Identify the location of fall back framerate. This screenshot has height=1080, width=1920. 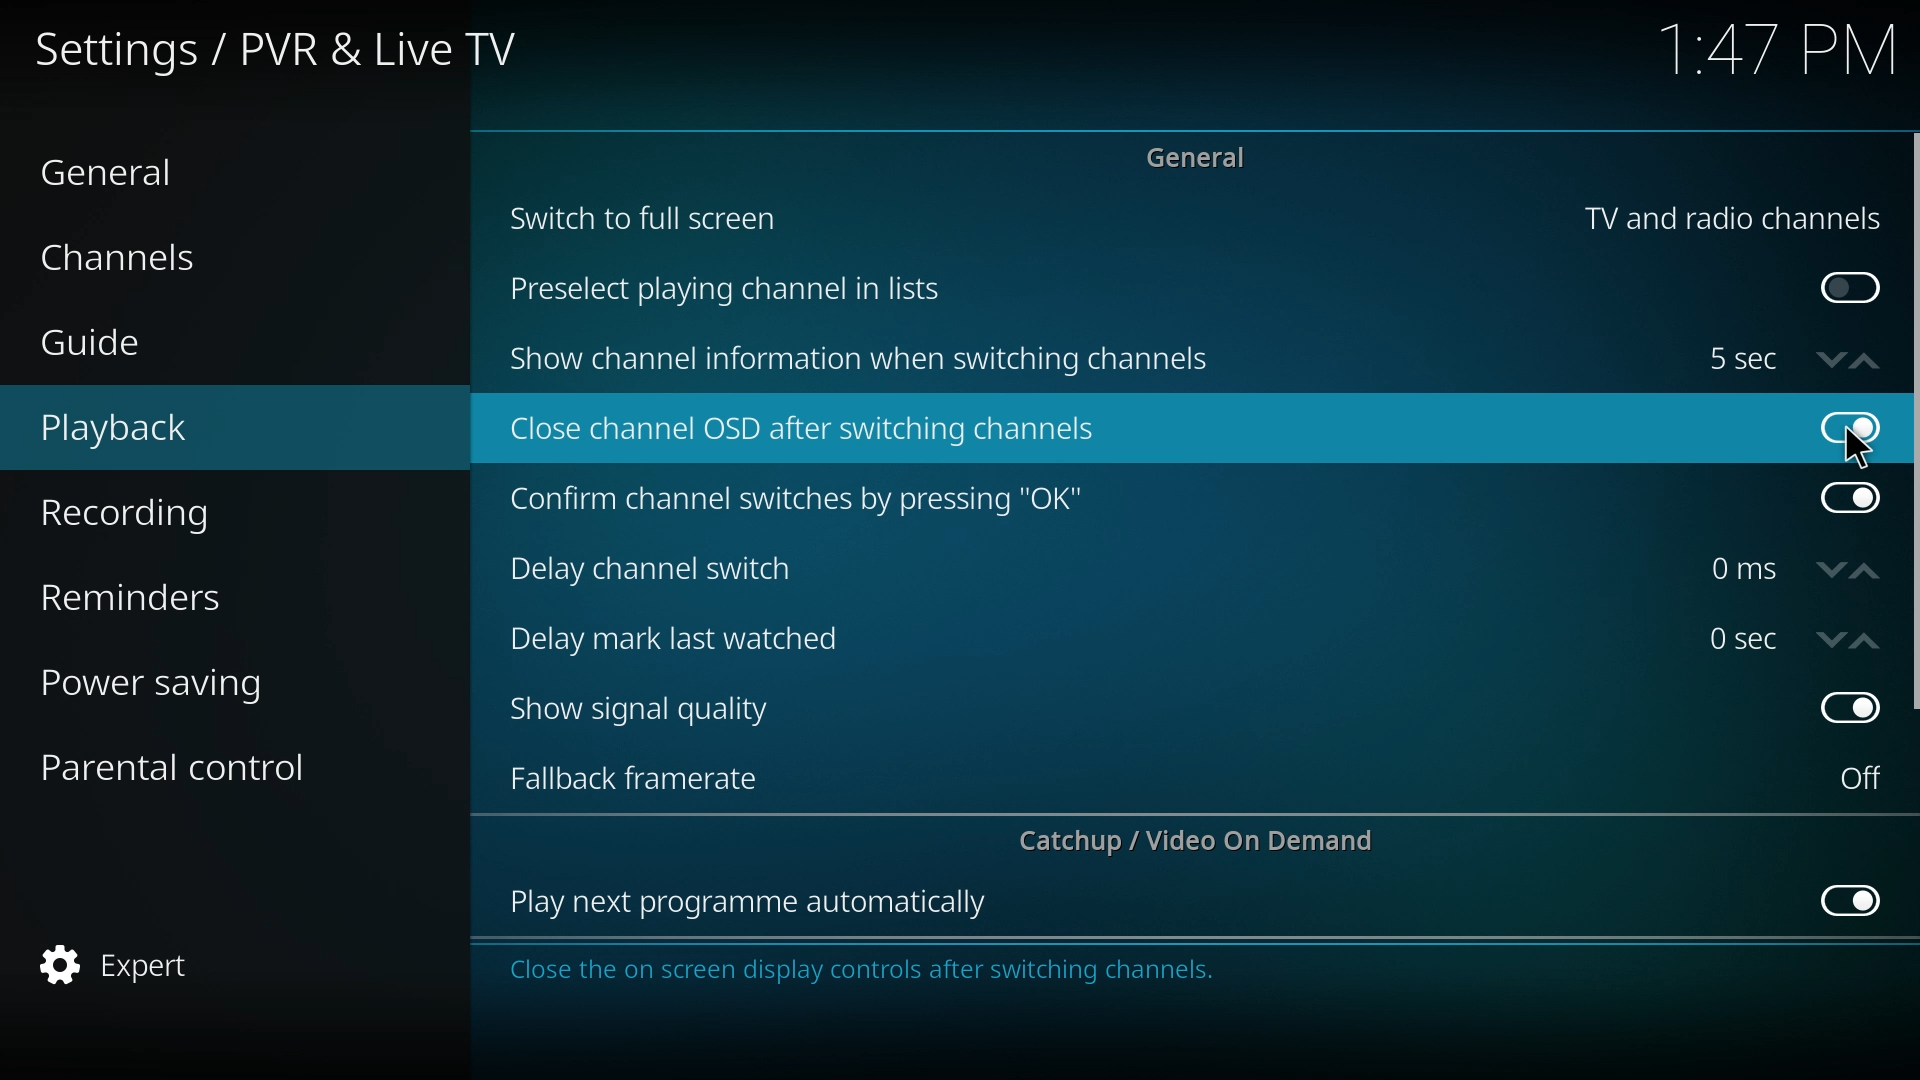
(649, 776).